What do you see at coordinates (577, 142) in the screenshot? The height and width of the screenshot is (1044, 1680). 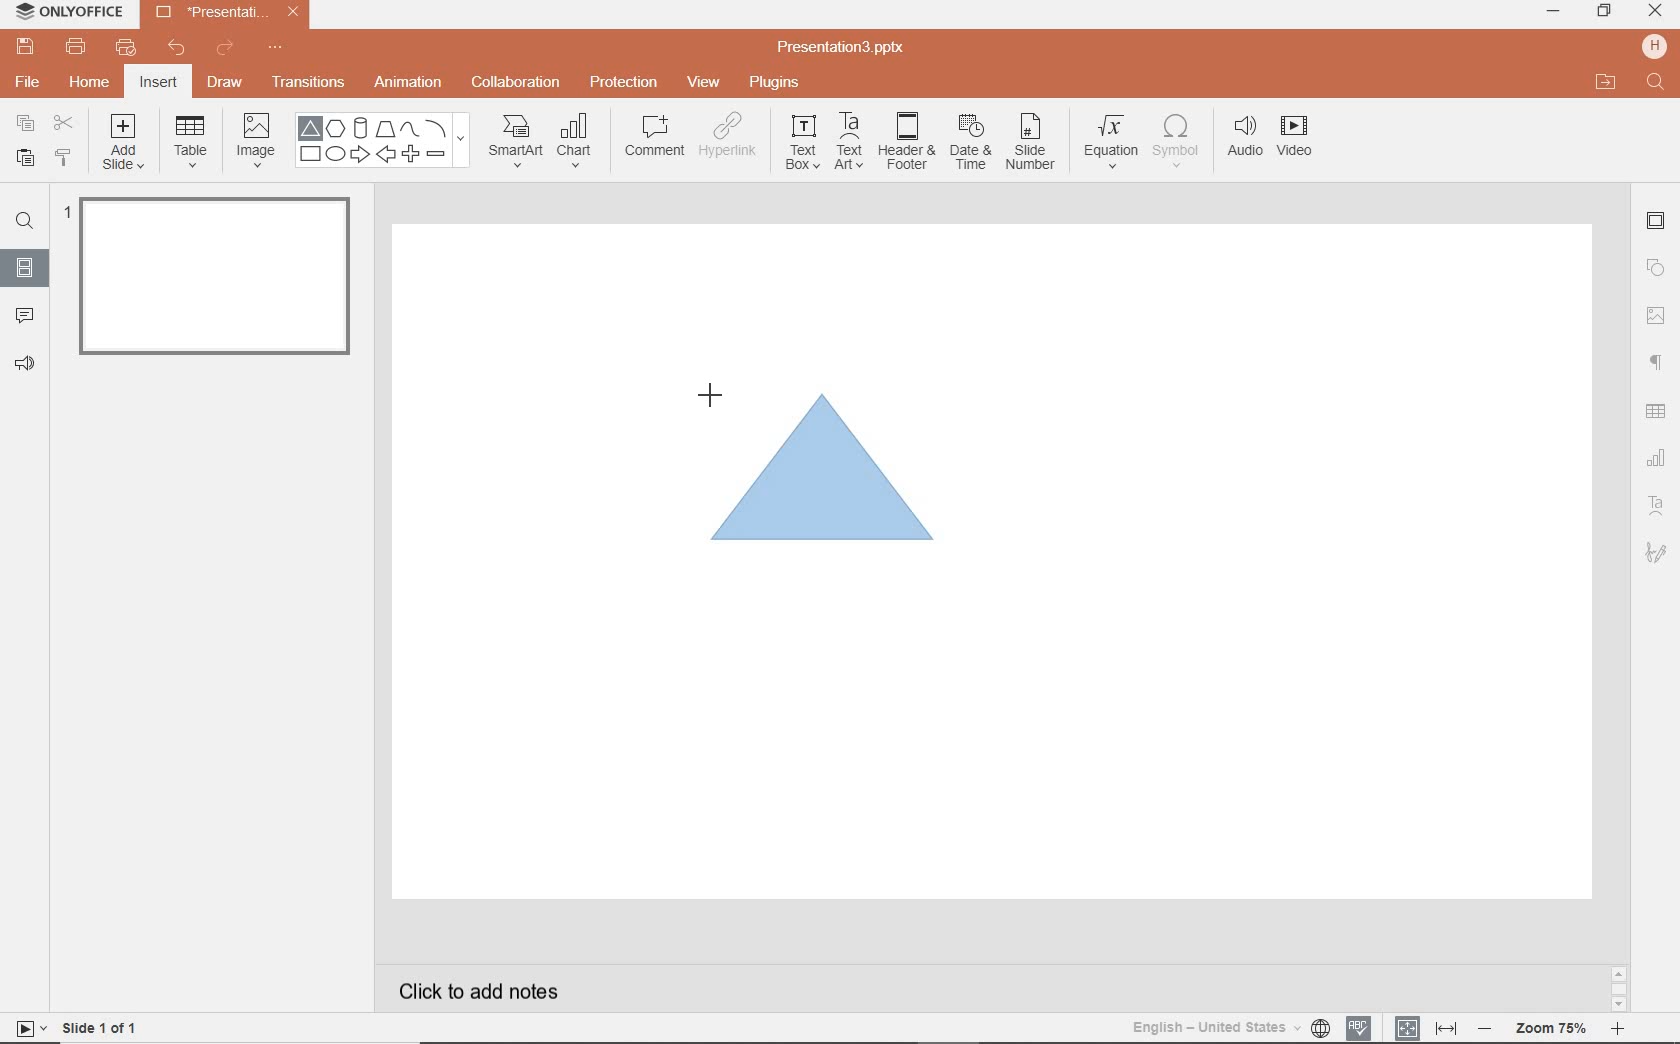 I see `CHART` at bounding box center [577, 142].